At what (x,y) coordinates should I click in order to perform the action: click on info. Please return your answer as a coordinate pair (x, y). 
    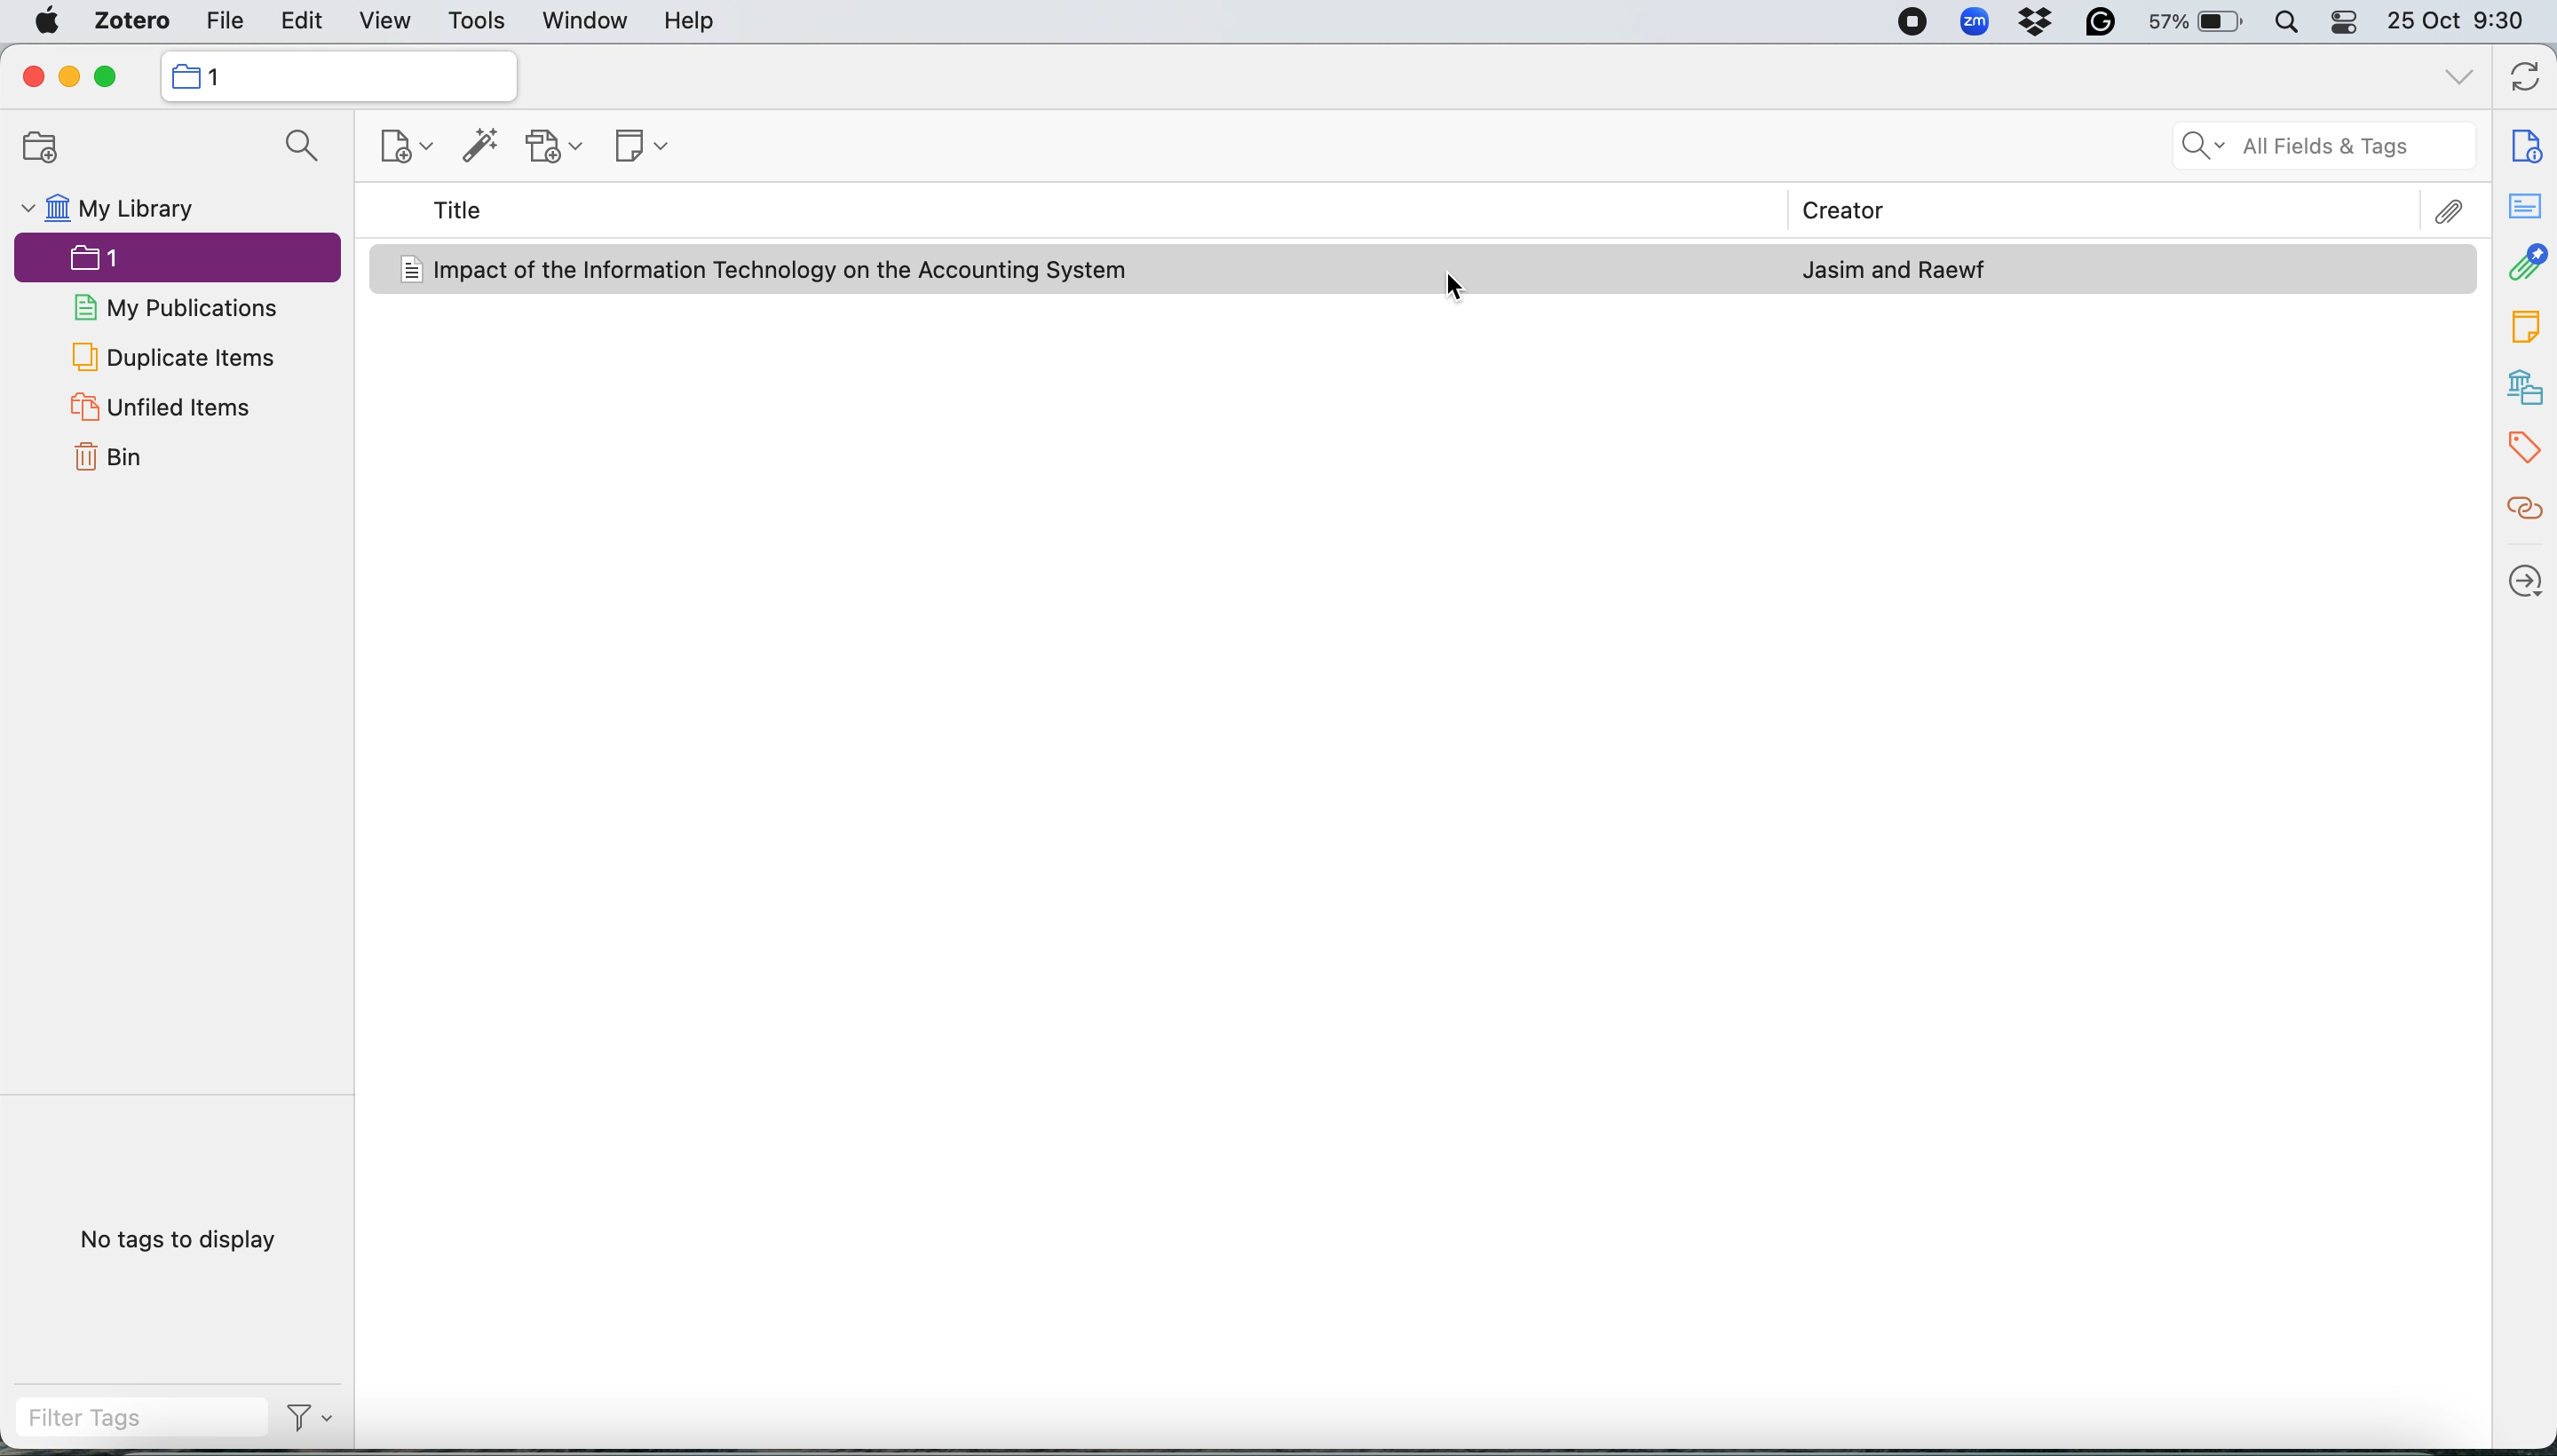
    Looking at the image, I should click on (2527, 140).